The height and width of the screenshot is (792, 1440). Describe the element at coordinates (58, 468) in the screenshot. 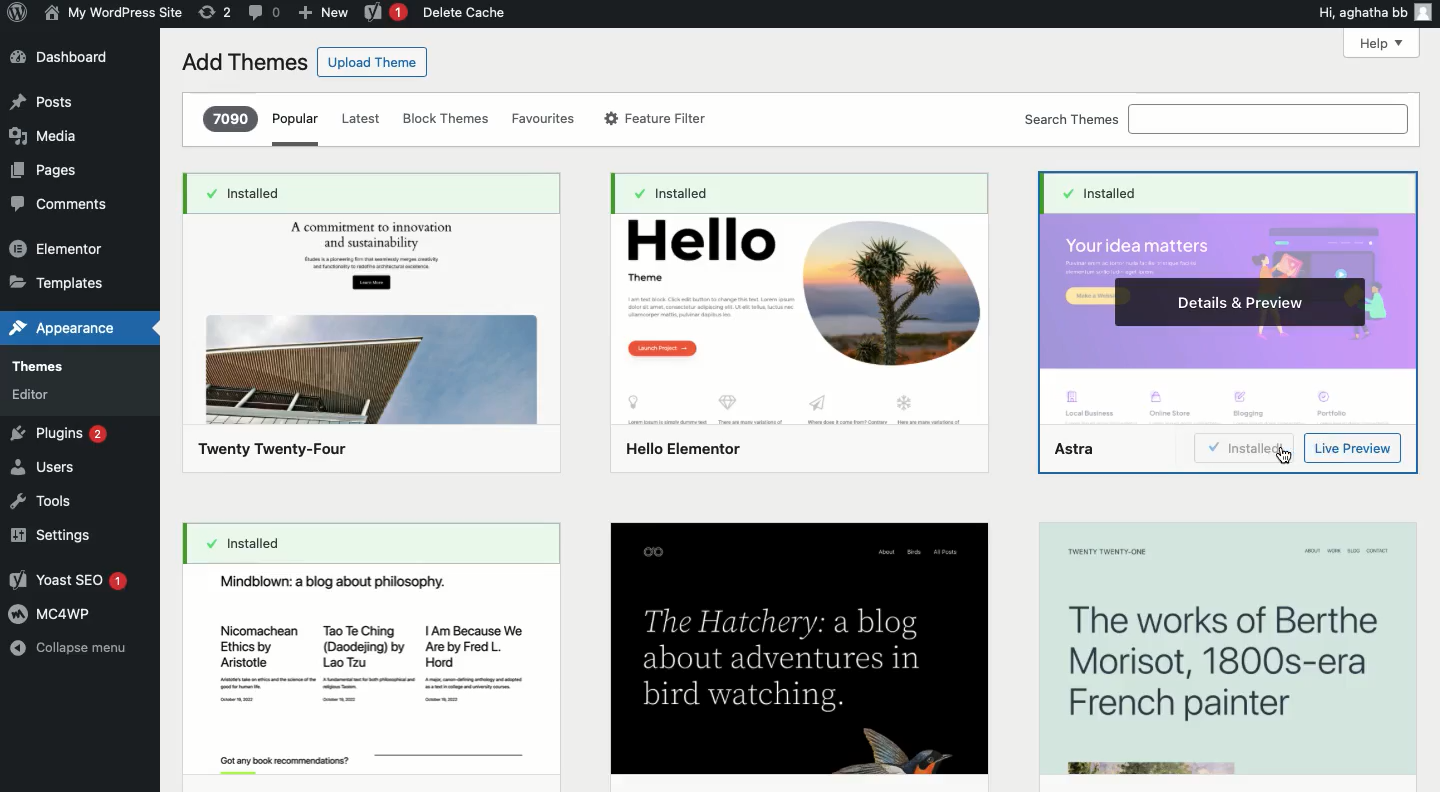

I see `Users` at that location.